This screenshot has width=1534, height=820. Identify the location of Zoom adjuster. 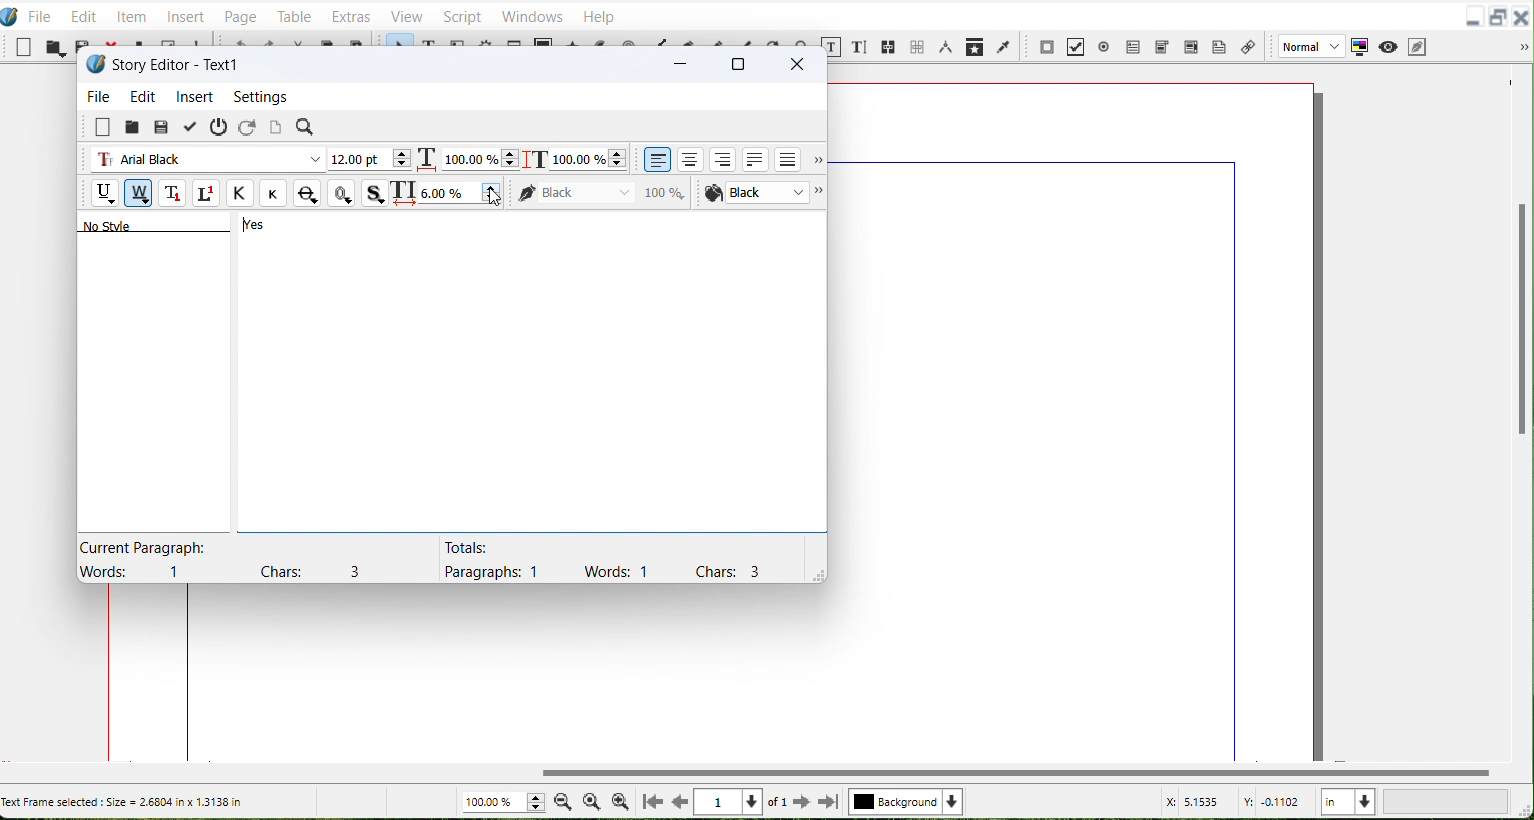
(502, 802).